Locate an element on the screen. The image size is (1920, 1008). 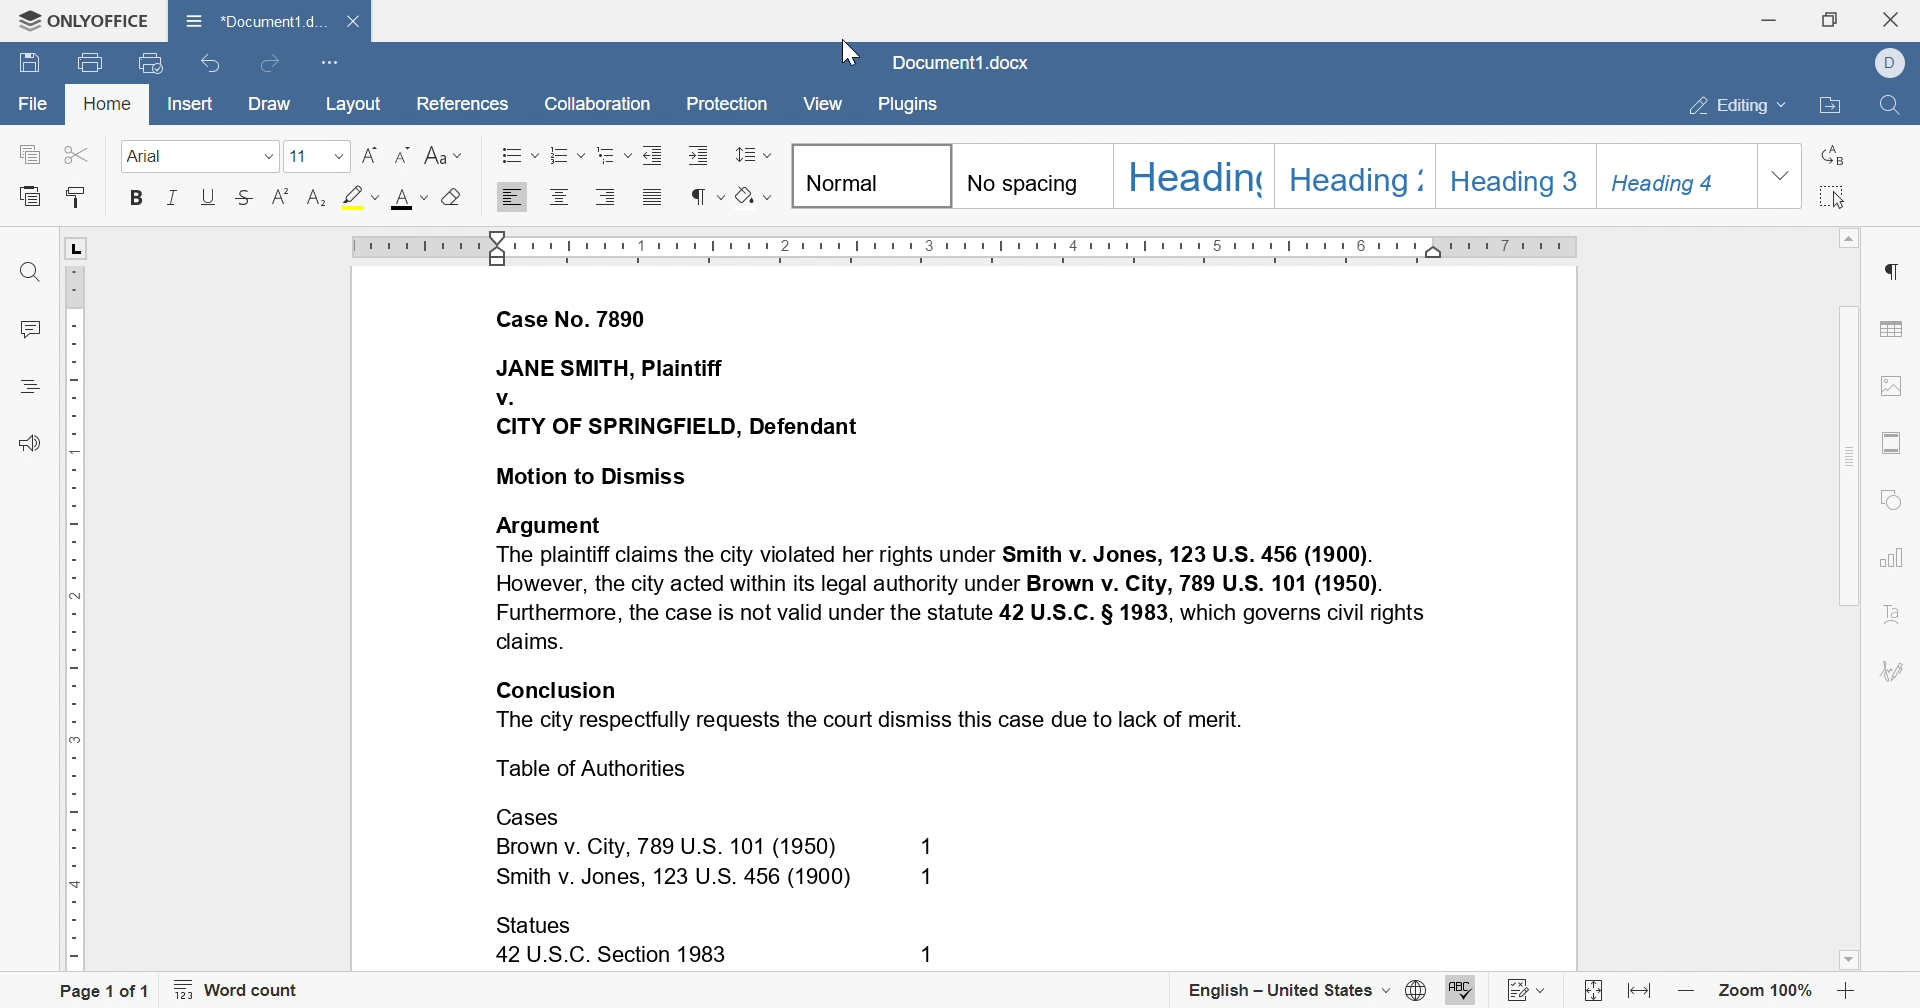
word count is located at coordinates (238, 987).